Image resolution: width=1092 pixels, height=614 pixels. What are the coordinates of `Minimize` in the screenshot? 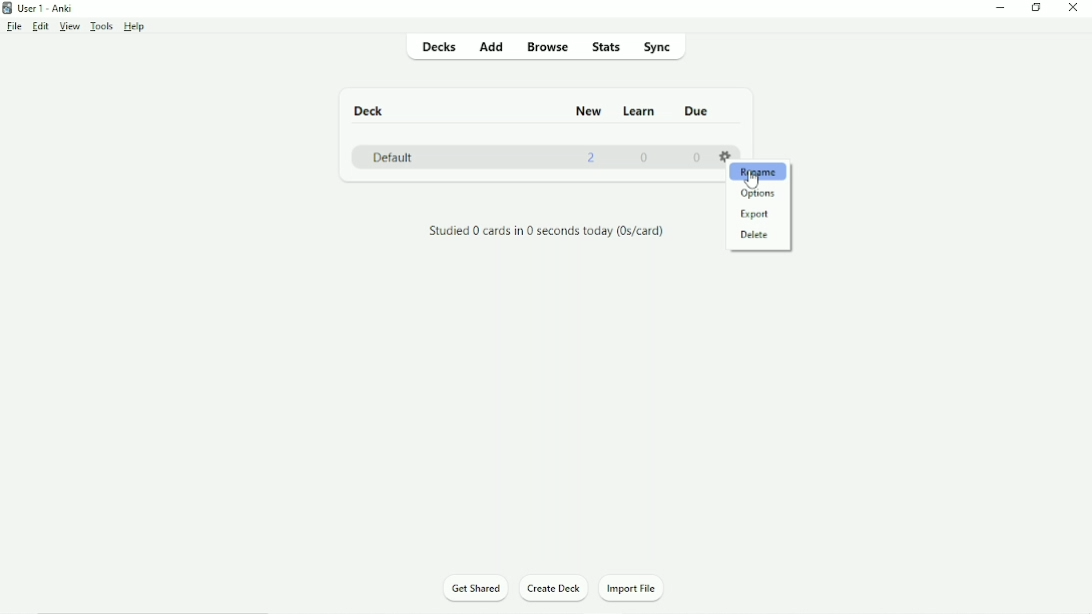 It's located at (1001, 8).